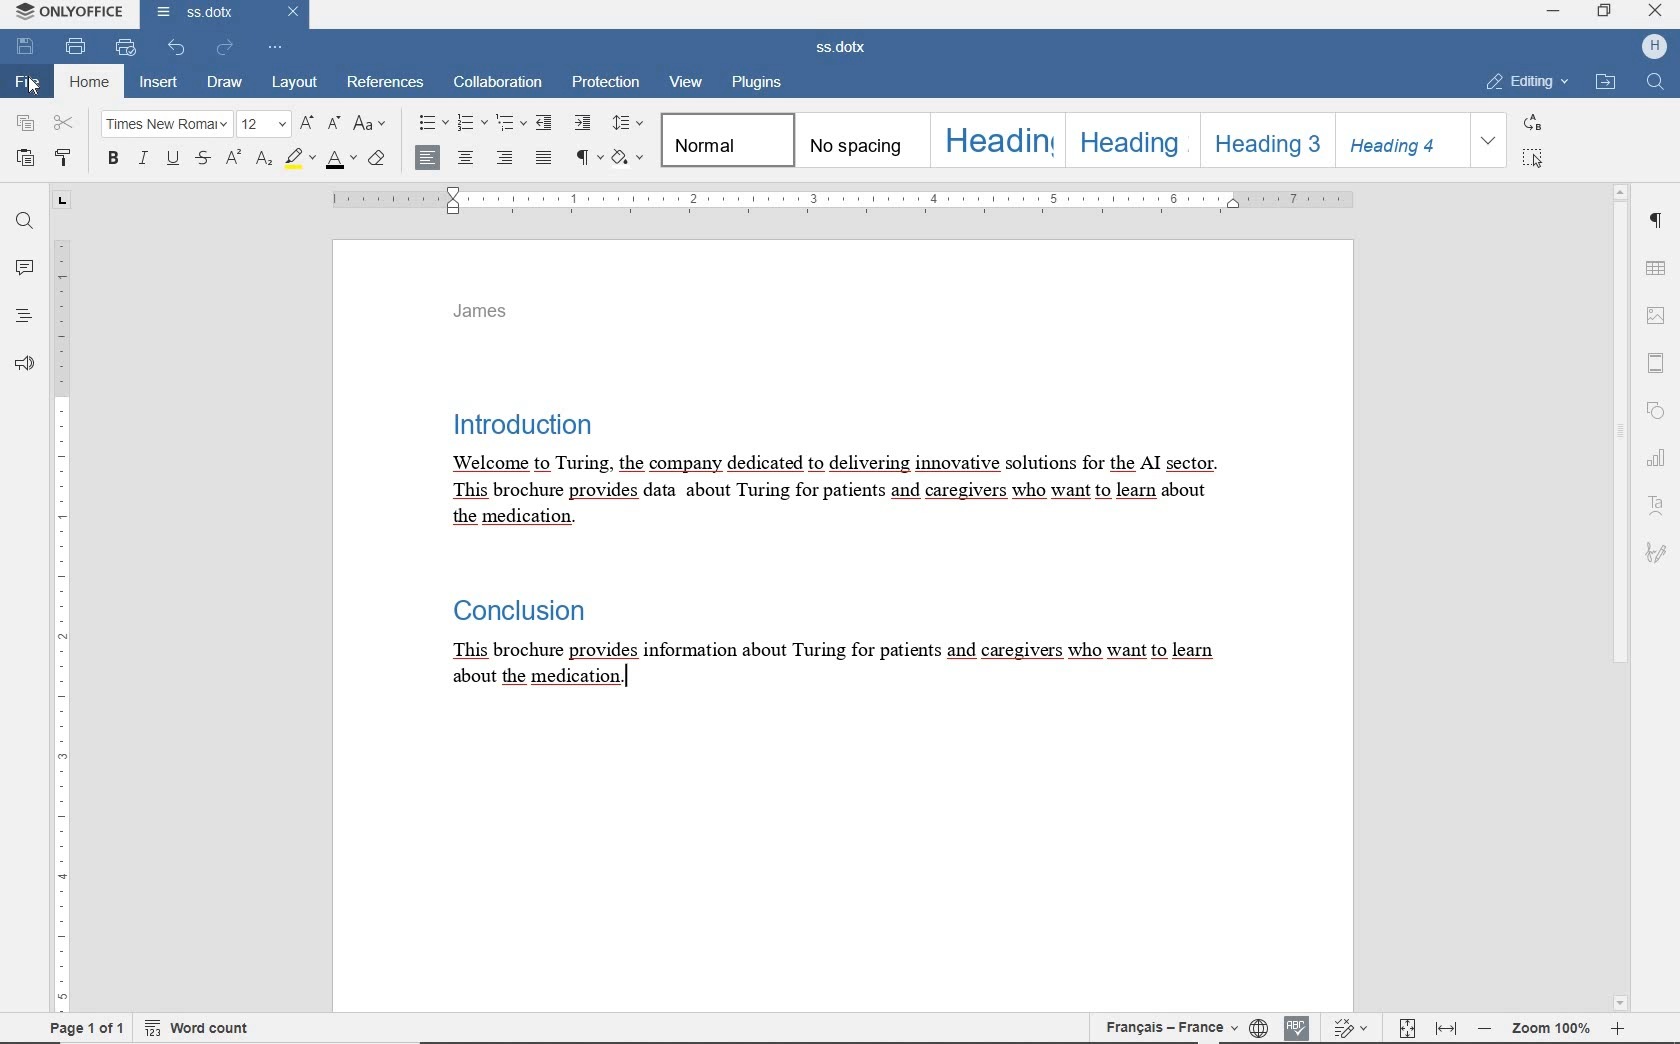 This screenshot has height=1044, width=1680. Describe the element at coordinates (1355, 1026) in the screenshot. I see `TRACK CHANGES` at that location.